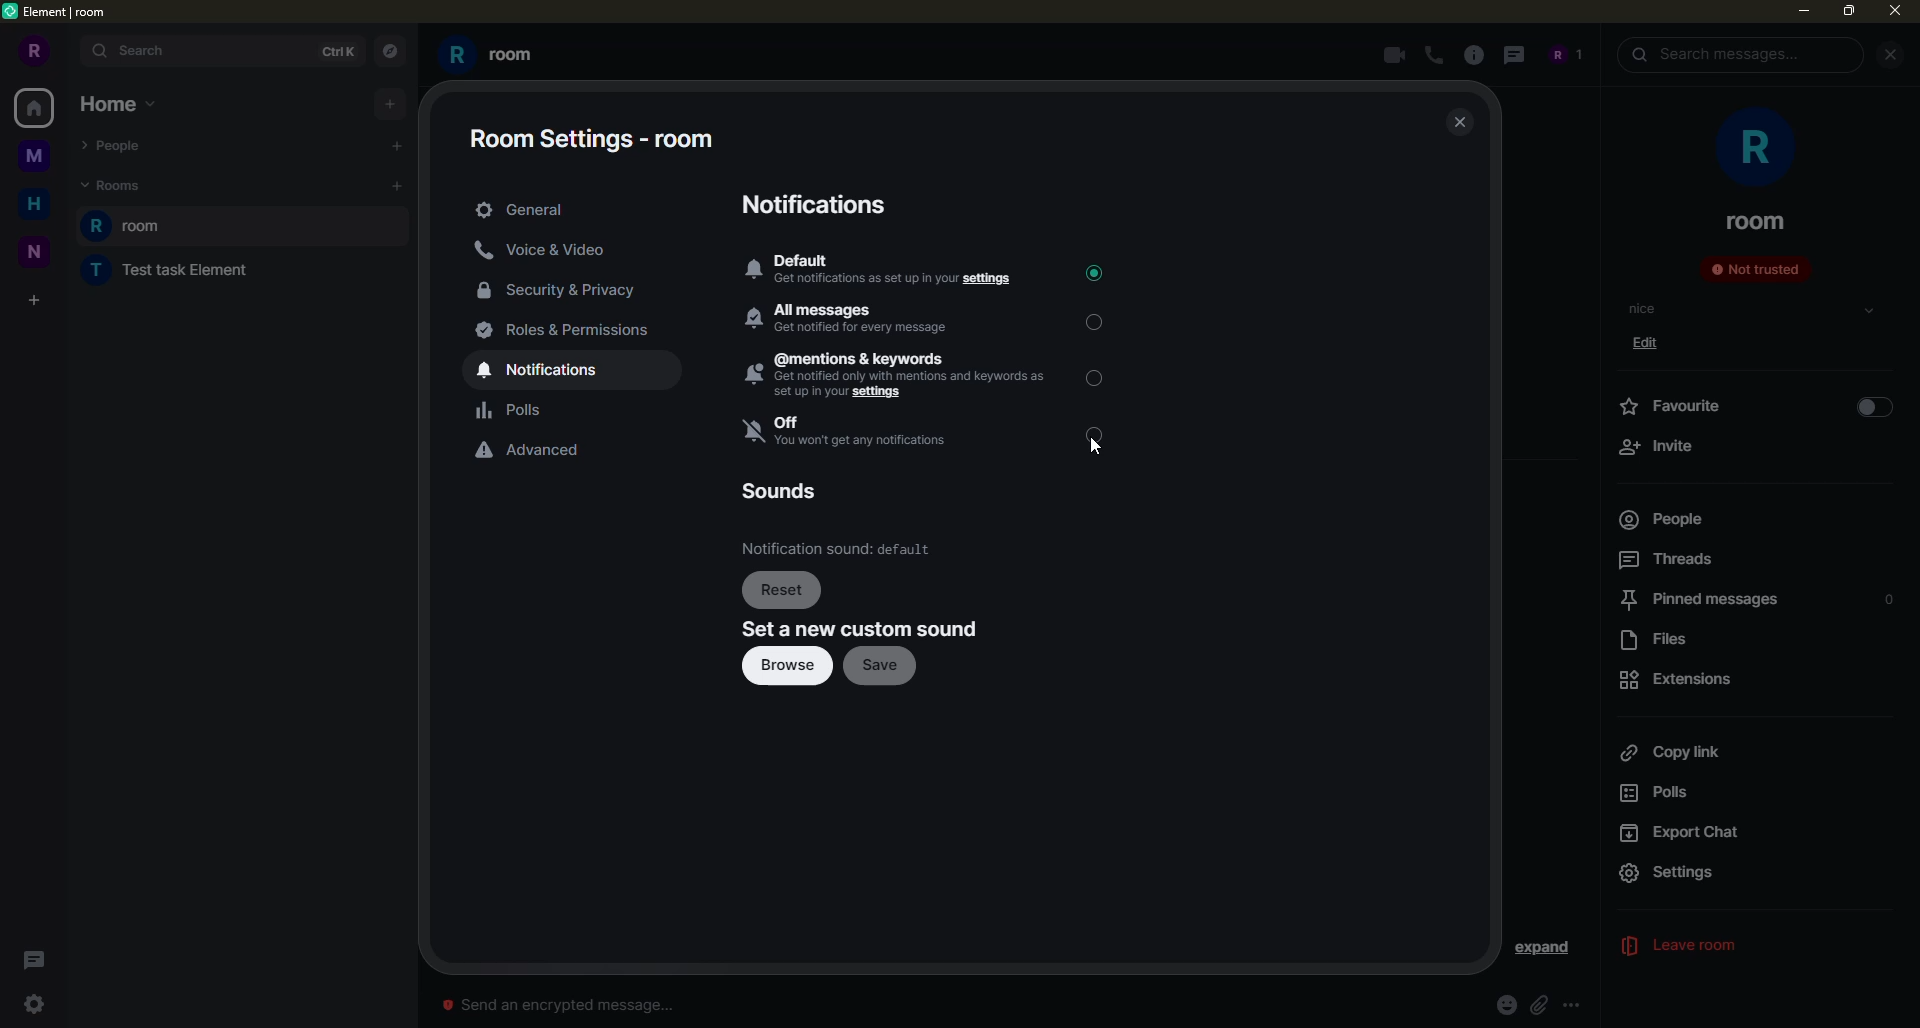 This screenshot has height=1028, width=1920. What do you see at coordinates (562, 292) in the screenshot?
I see `security & privacy` at bounding box center [562, 292].